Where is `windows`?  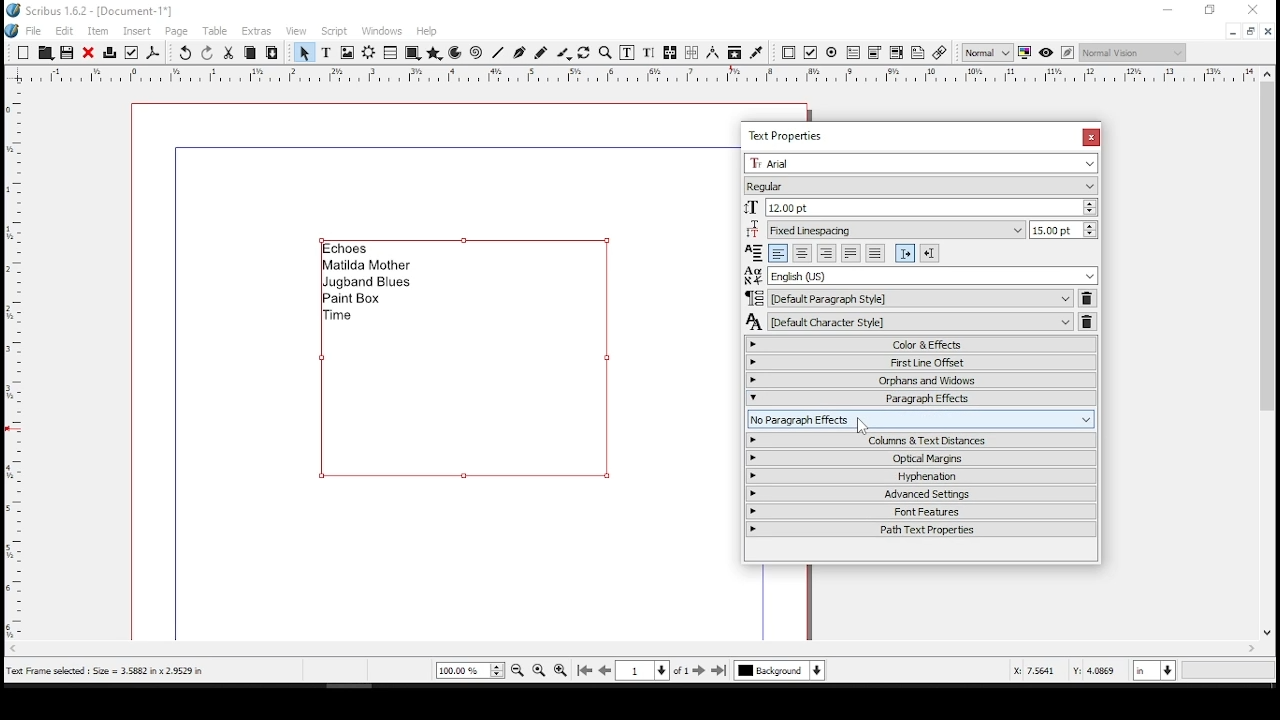
windows is located at coordinates (381, 31).